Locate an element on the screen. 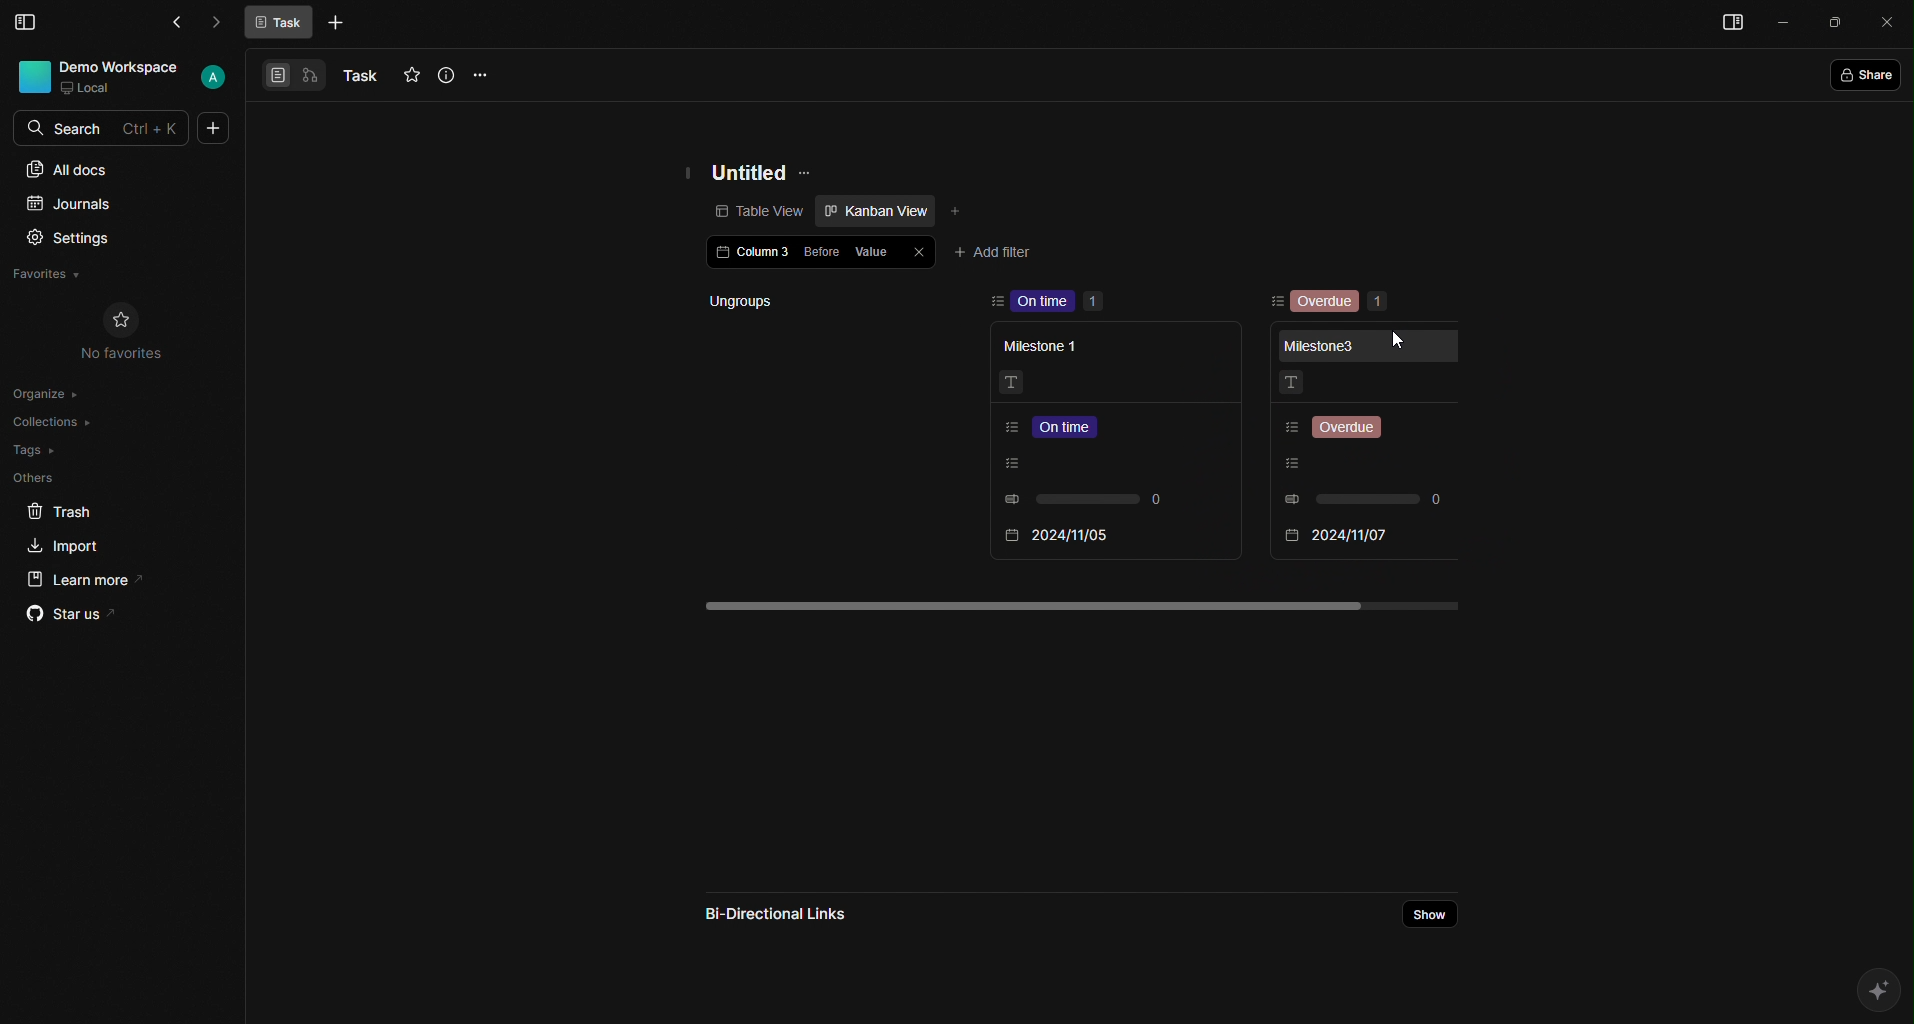  Others is located at coordinates (34, 480).